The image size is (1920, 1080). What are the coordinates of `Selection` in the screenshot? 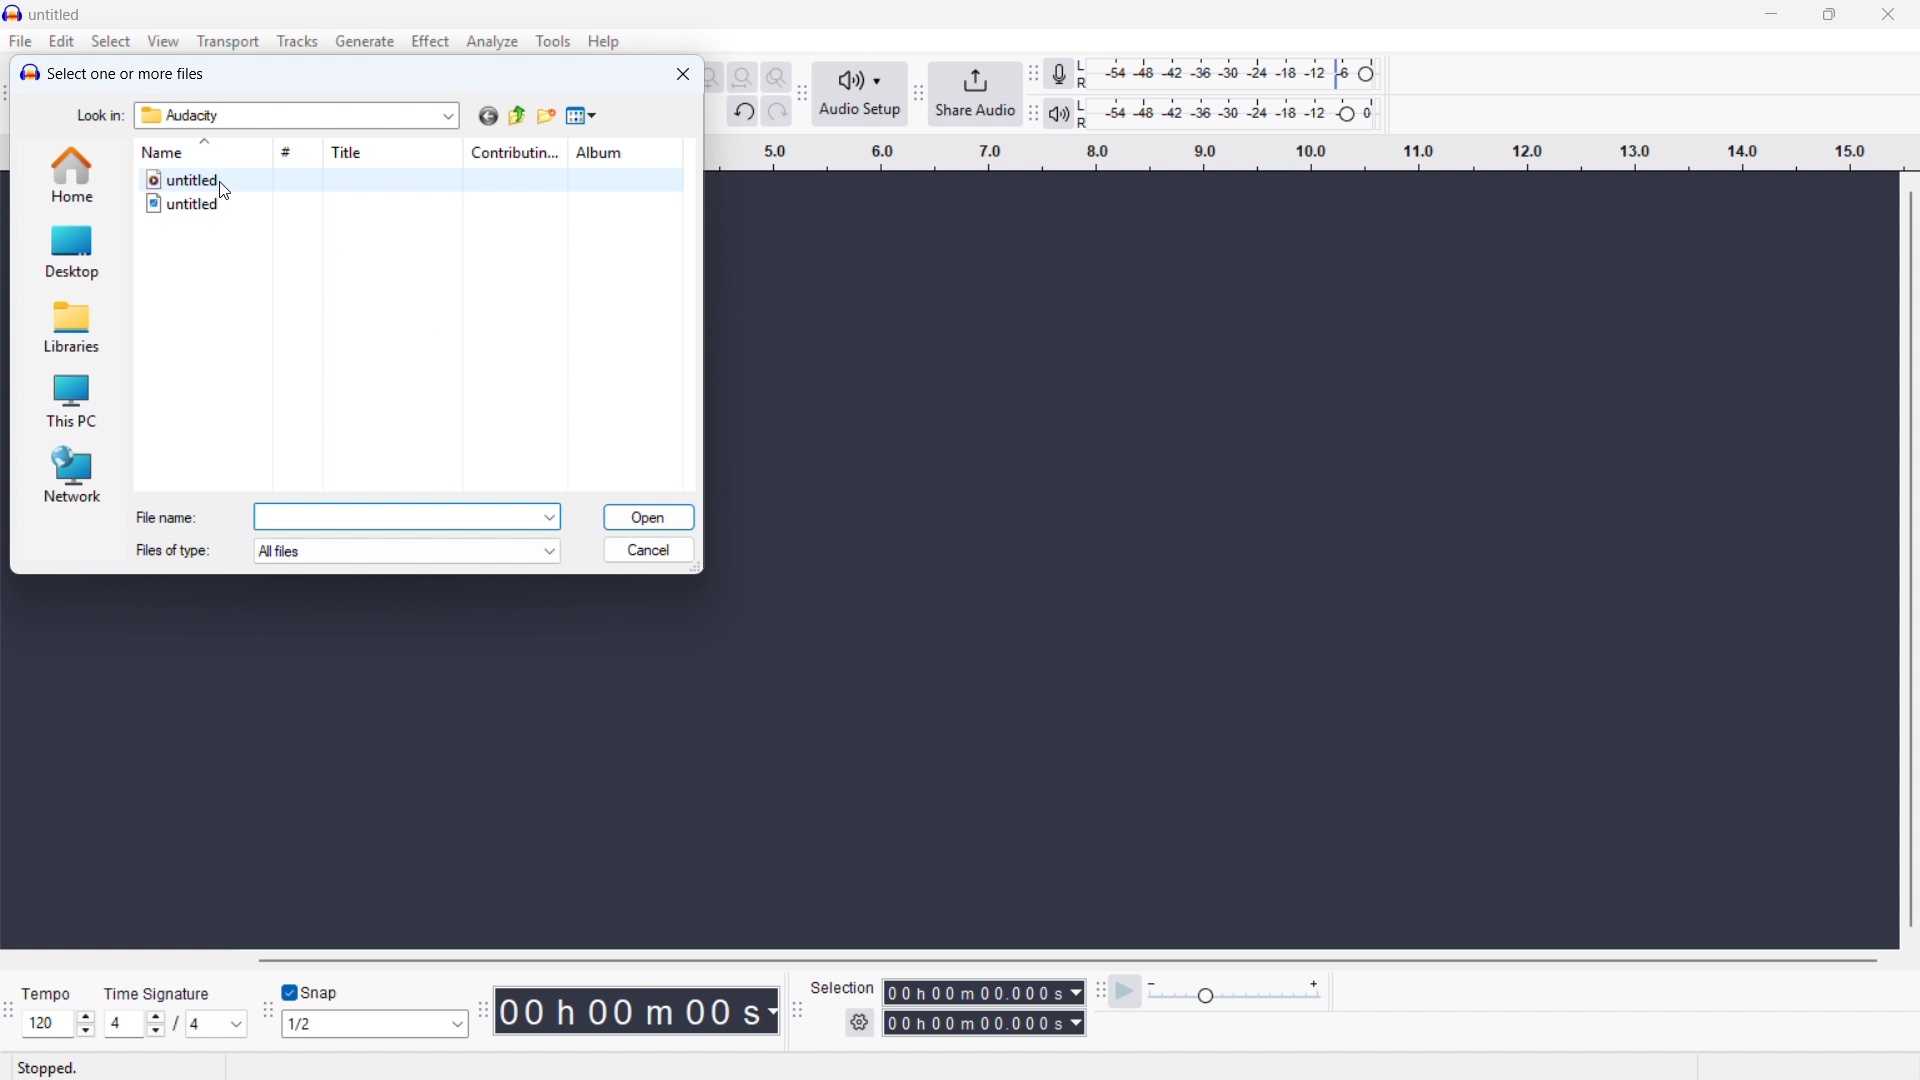 It's located at (844, 988).